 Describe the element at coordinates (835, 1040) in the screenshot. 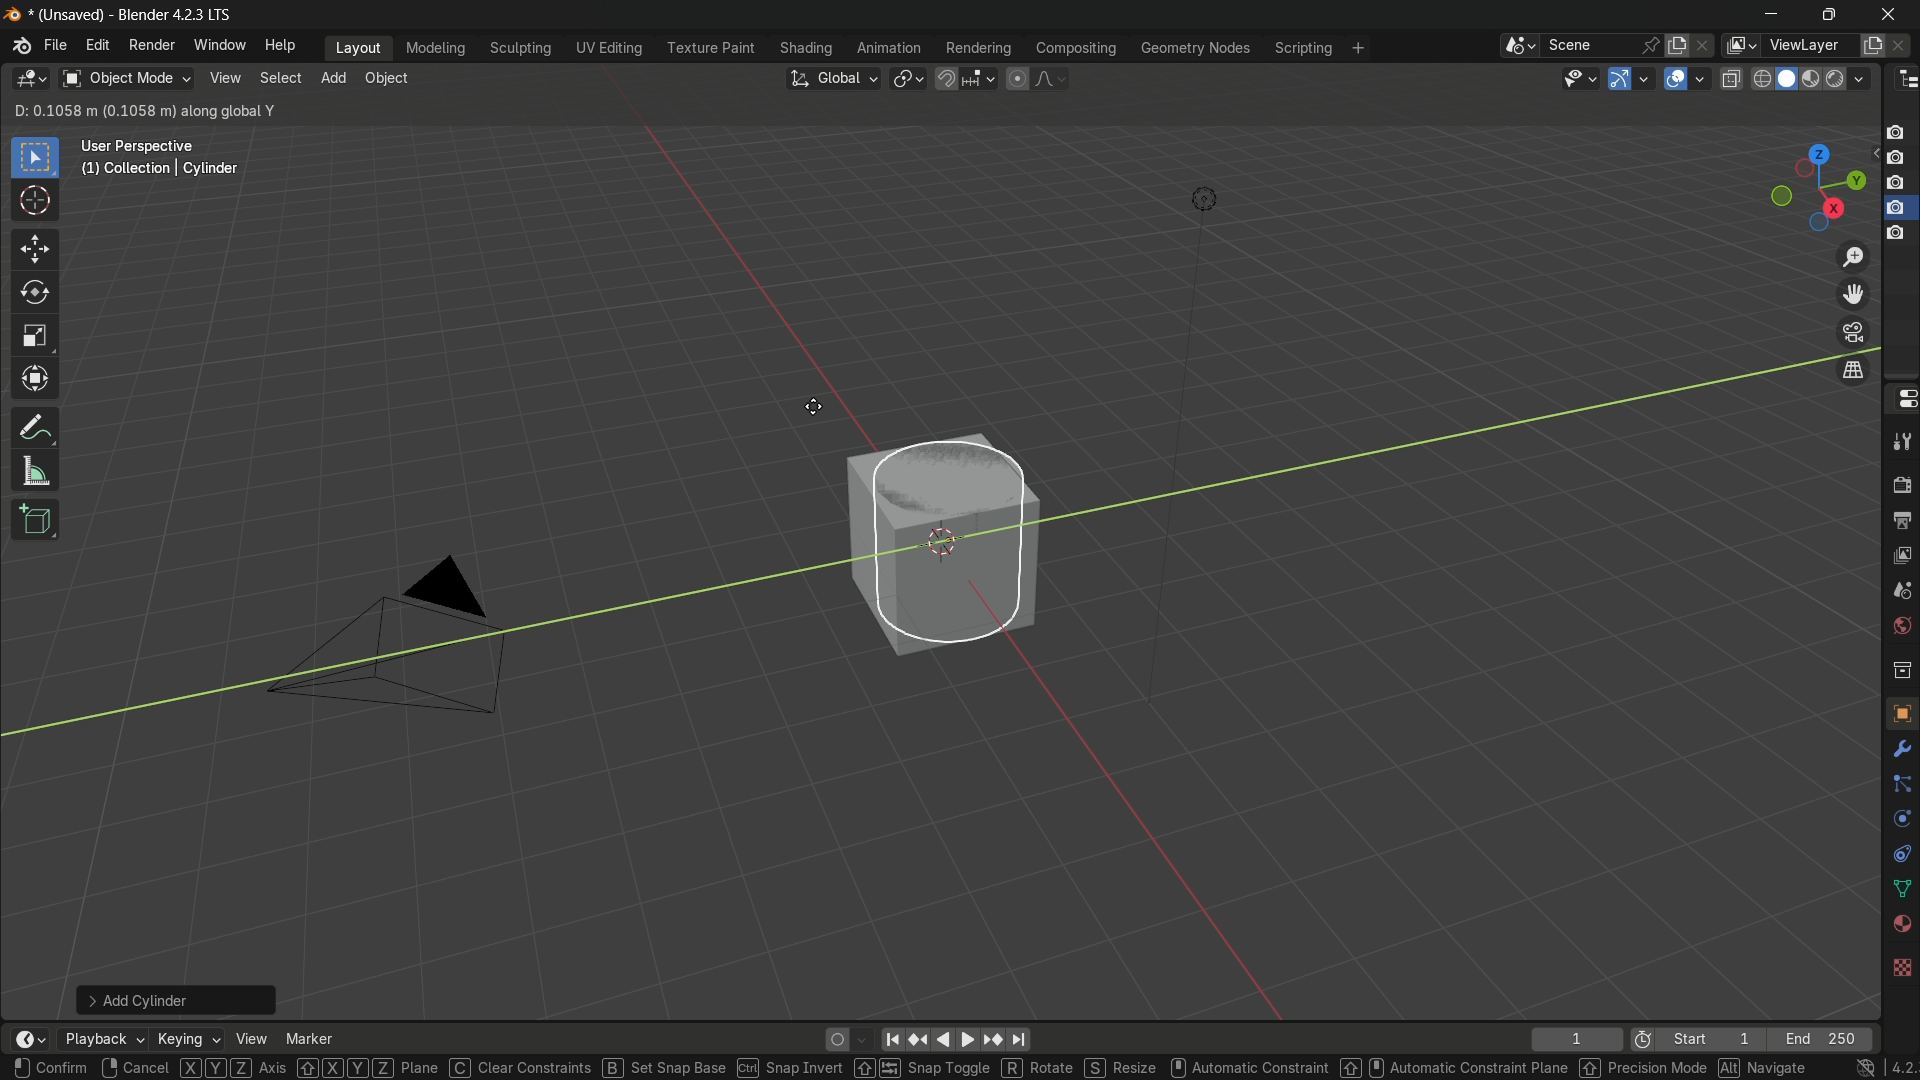

I see `auto keying` at that location.